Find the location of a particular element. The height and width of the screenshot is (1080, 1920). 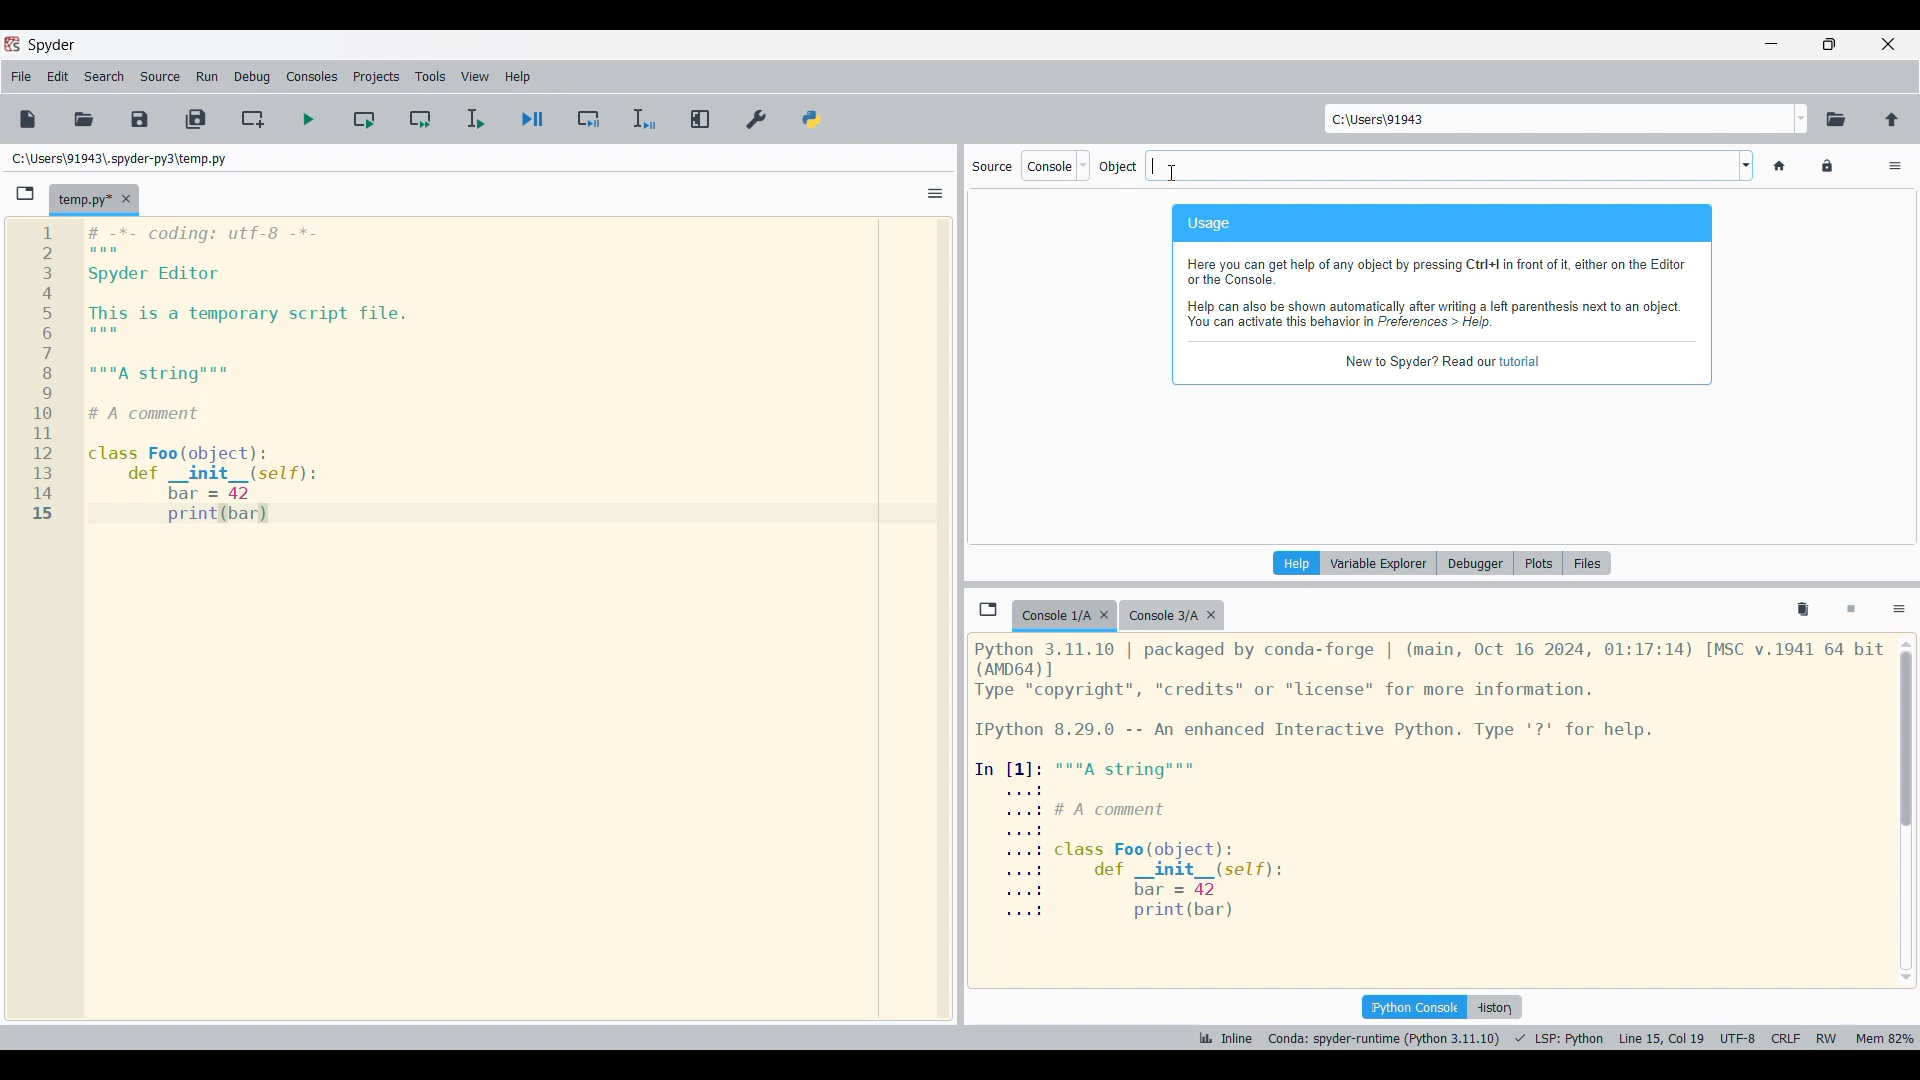

Minimize is located at coordinates (1772, 44).